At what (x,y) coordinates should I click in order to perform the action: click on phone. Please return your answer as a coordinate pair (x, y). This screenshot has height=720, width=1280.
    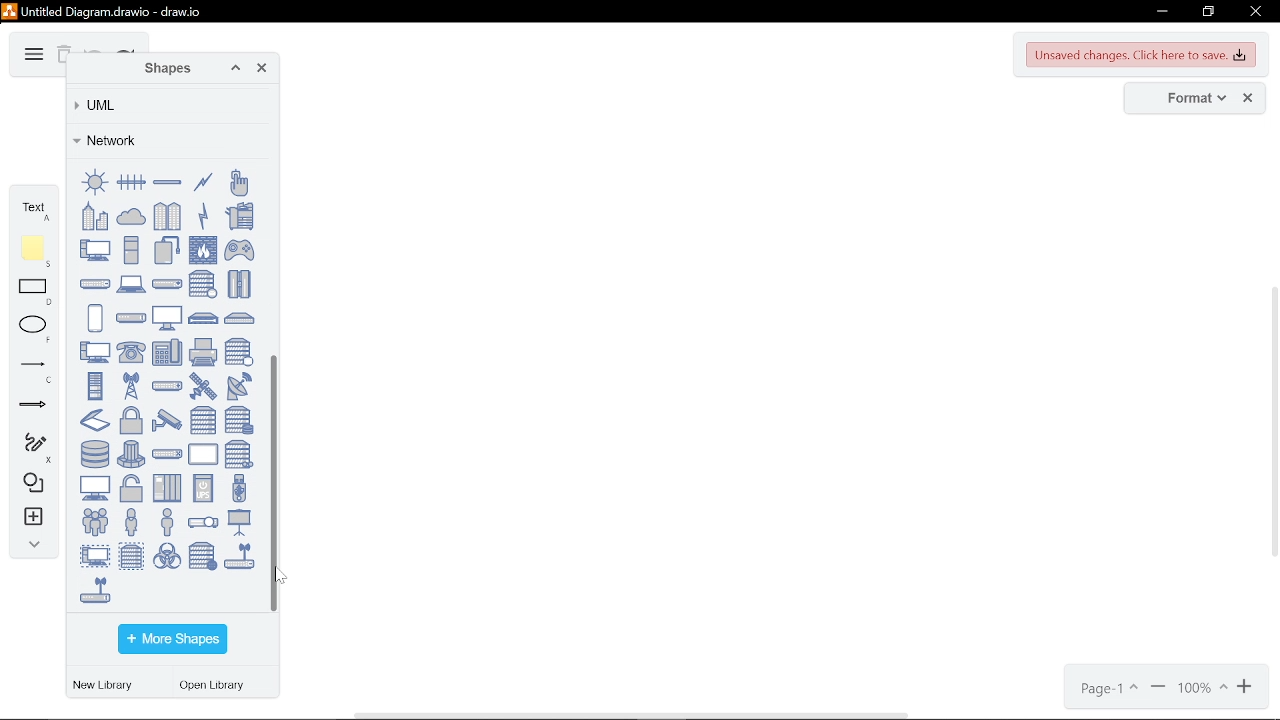
    Looking at the image, I should click on (167, 352).